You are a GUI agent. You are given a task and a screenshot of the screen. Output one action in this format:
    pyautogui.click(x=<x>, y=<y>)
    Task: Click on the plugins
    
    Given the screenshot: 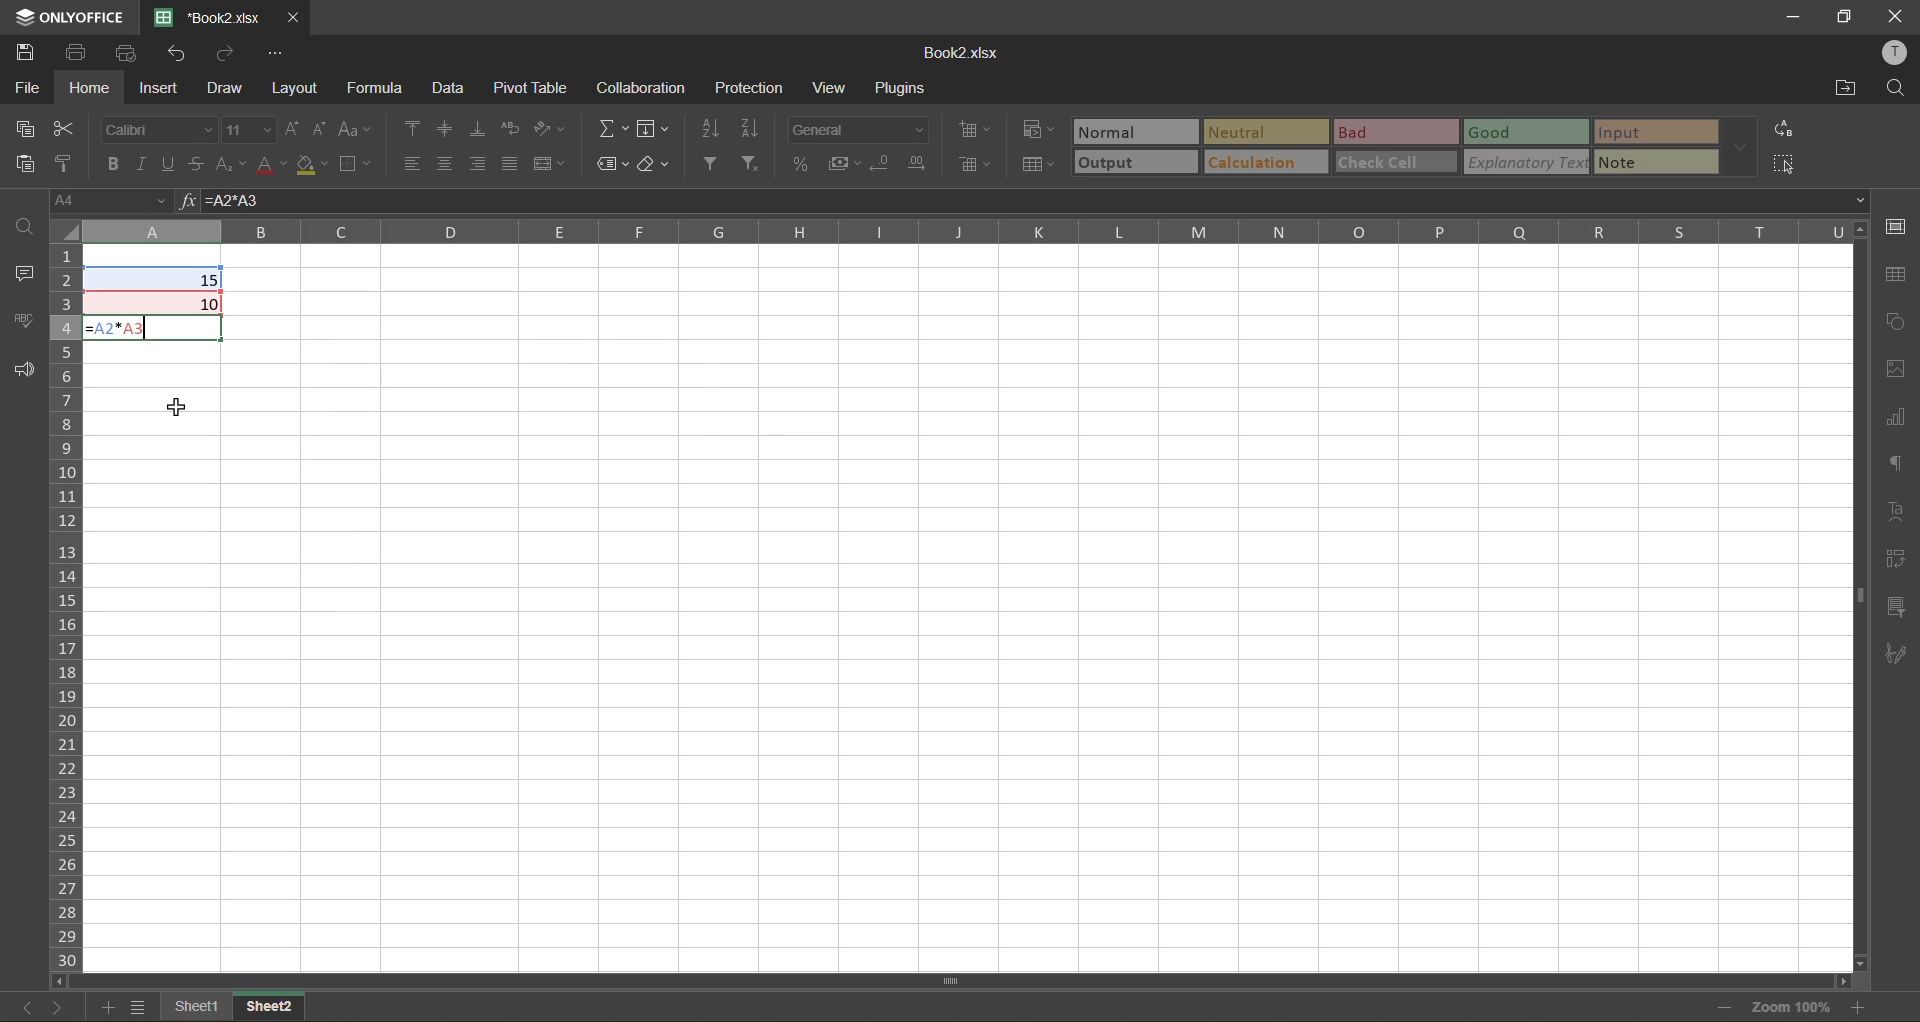 What is the action you would take?
    pyautogui.click(x=903, y=88)
    